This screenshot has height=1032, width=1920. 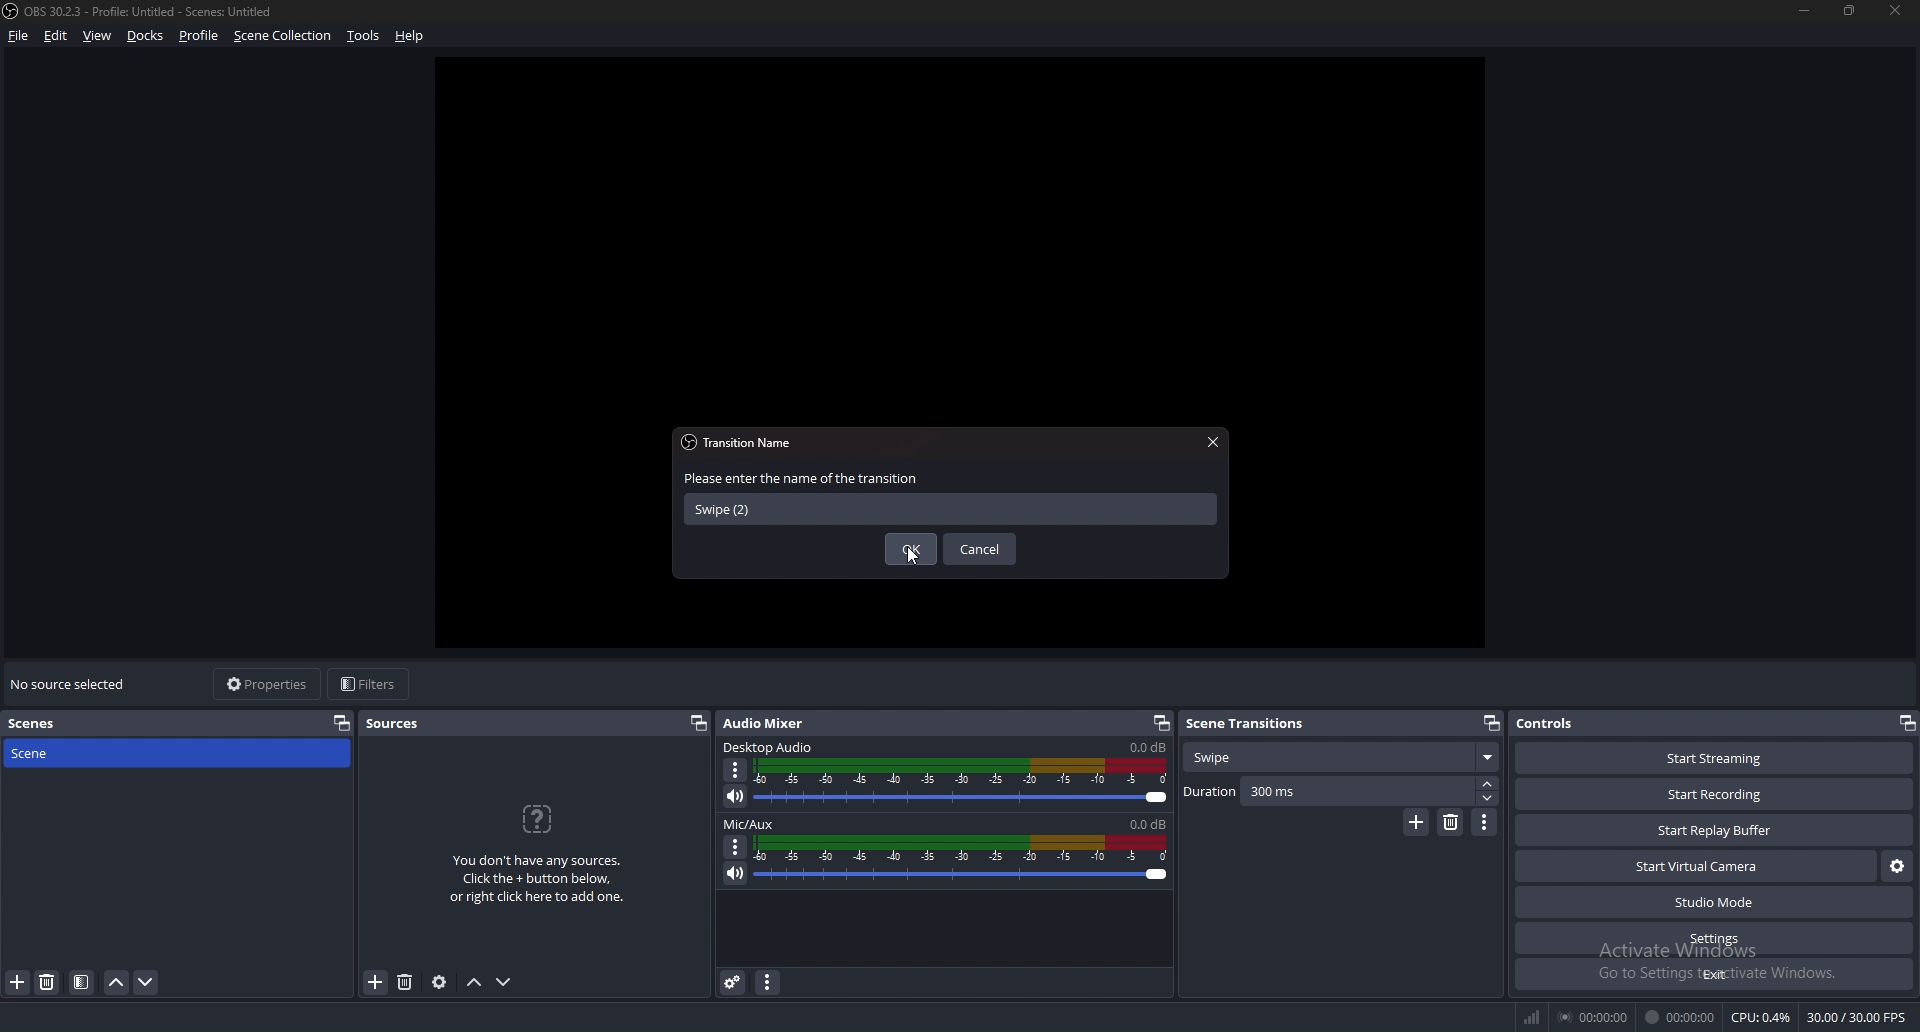 I want to click on profile, so click(x=201, y=36).